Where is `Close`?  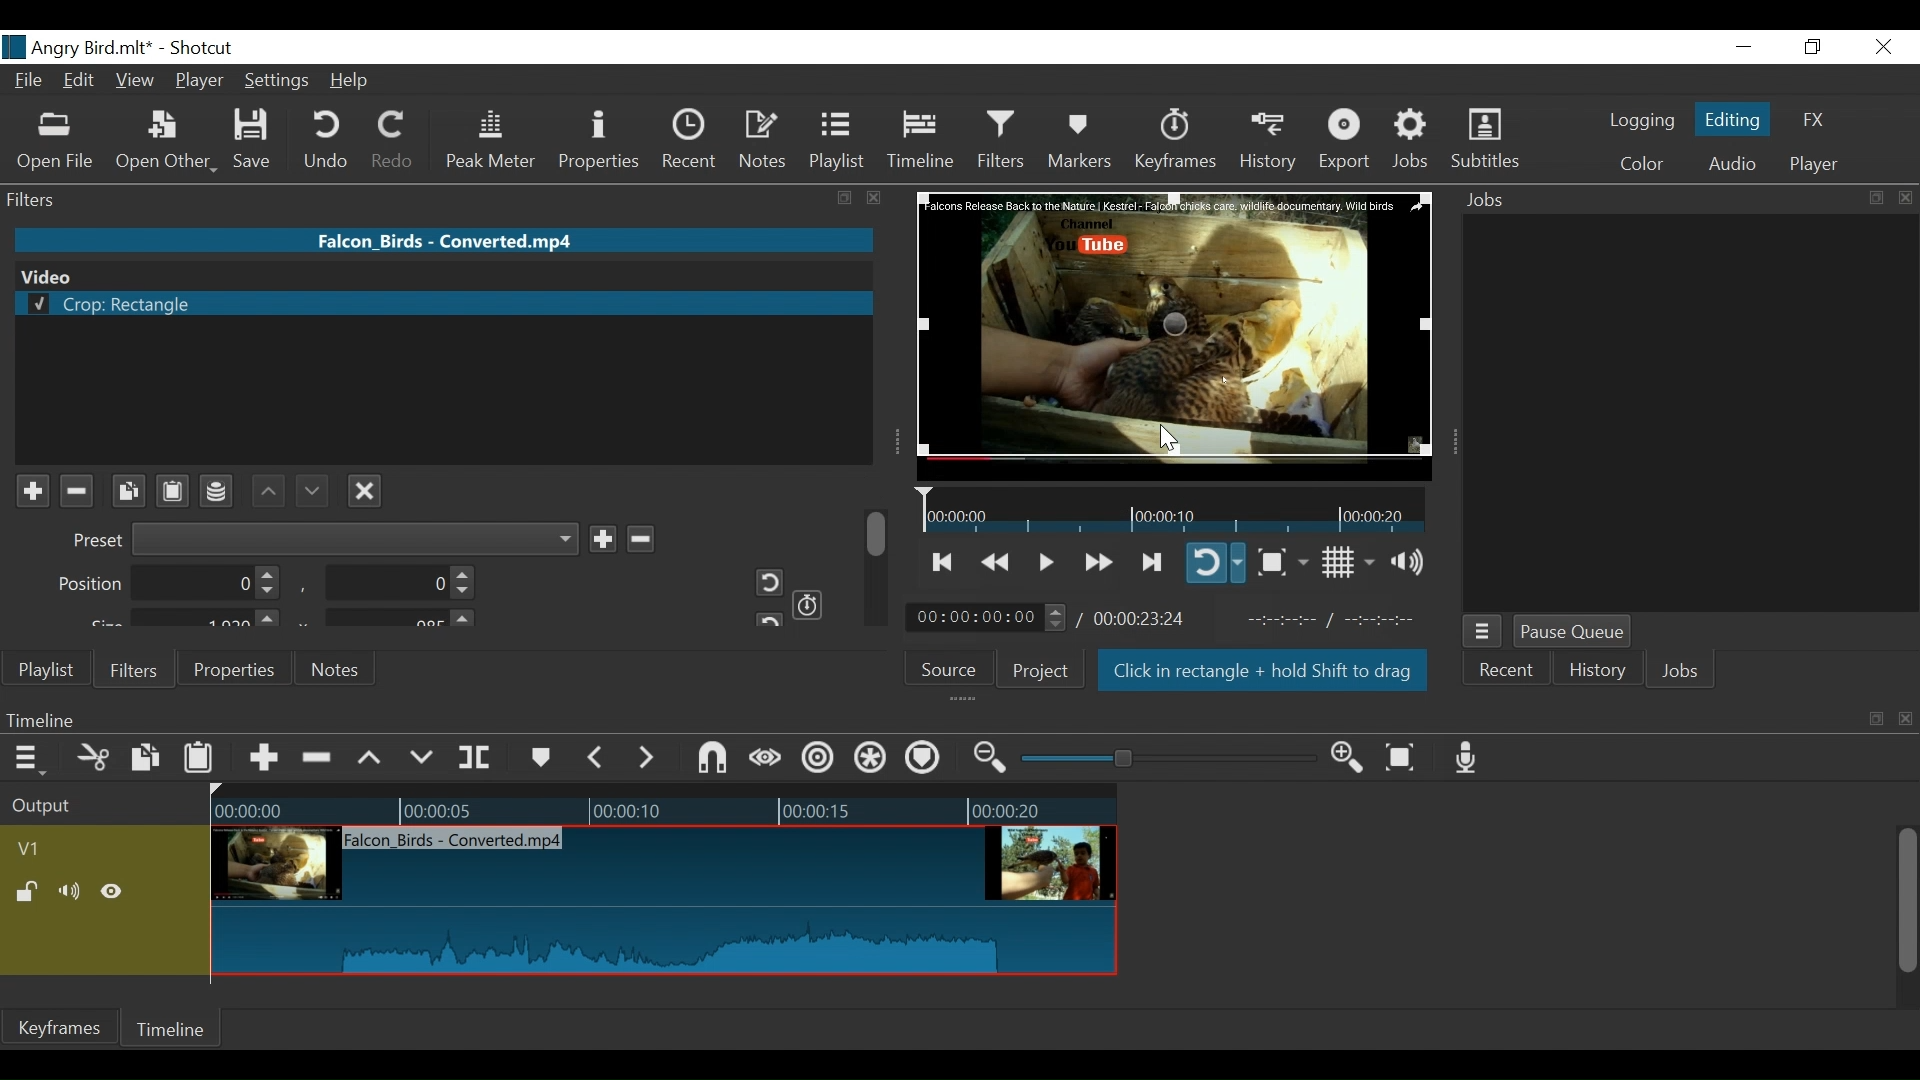
Close is located at coordinates (1880, 48).